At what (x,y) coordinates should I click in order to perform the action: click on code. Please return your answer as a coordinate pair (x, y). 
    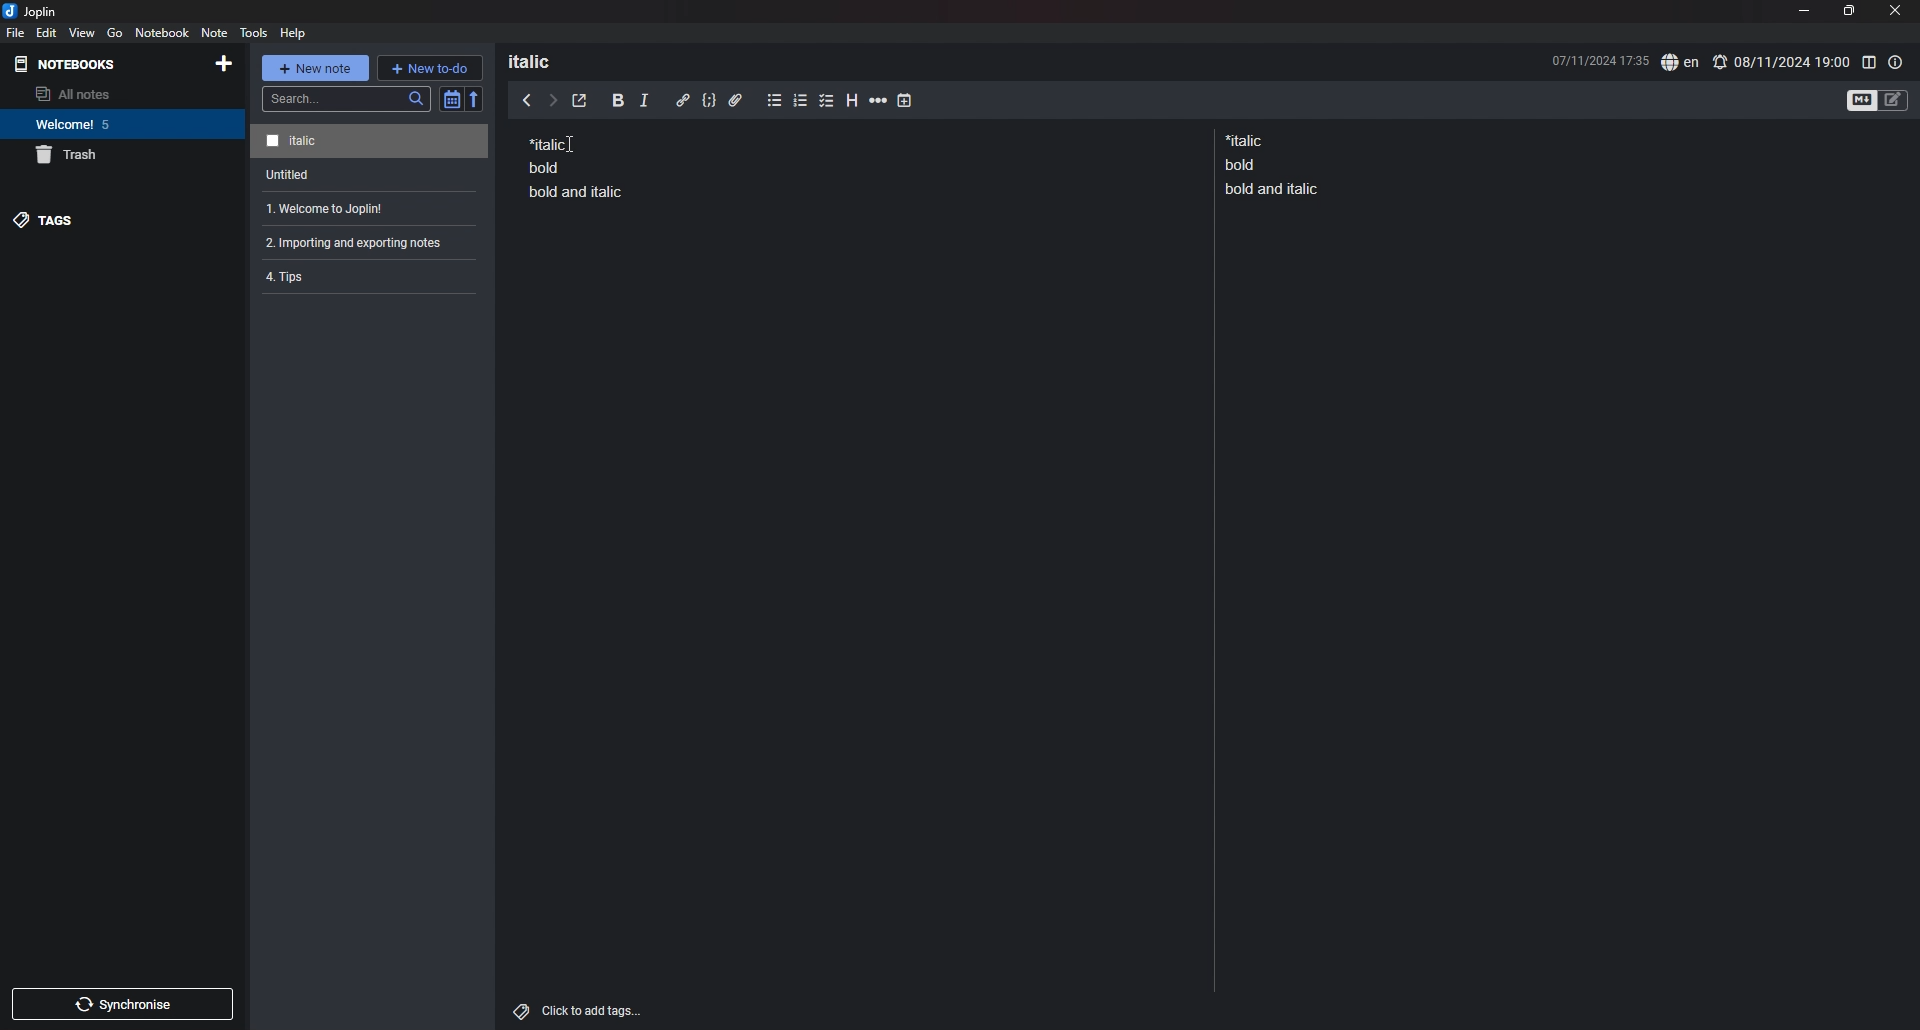
    Looking at the image, I should click on (708, 101).